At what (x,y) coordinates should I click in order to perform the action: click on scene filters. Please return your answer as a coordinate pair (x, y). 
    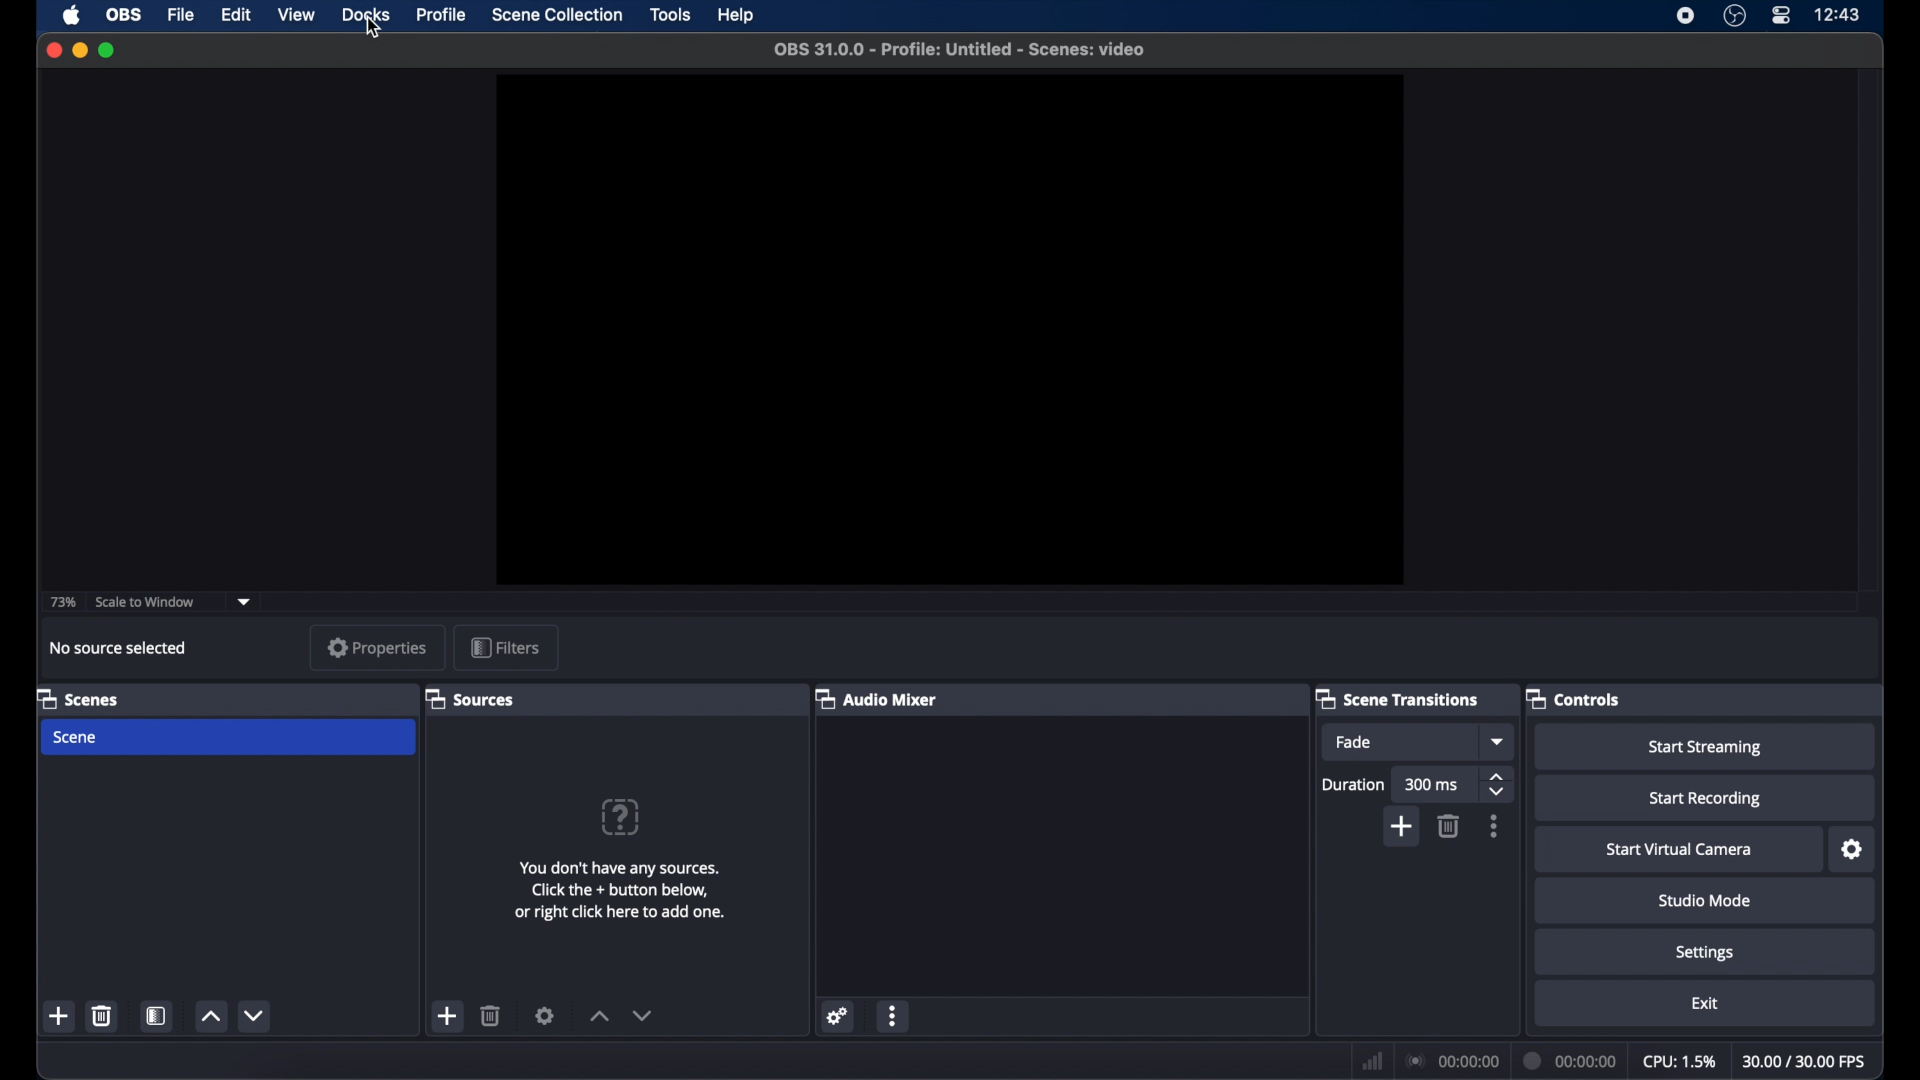
    Looking at the image, I should click on (157, 1015).